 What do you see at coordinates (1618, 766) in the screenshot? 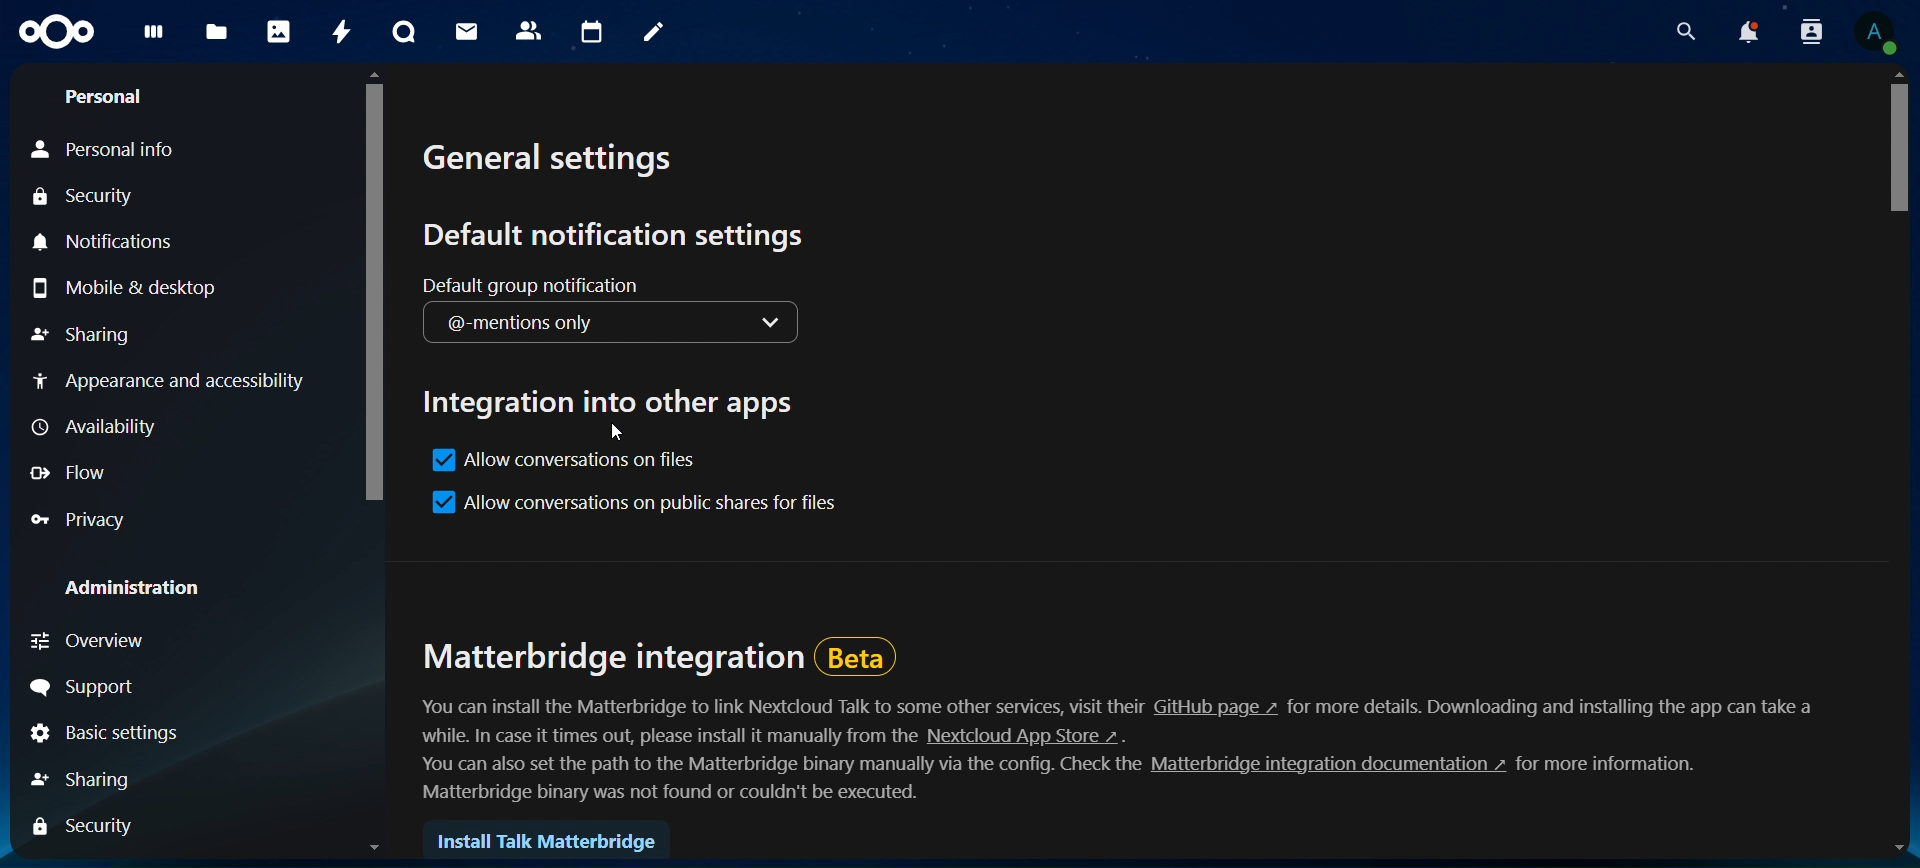
I see `text` at bounding box center [1618, 766].